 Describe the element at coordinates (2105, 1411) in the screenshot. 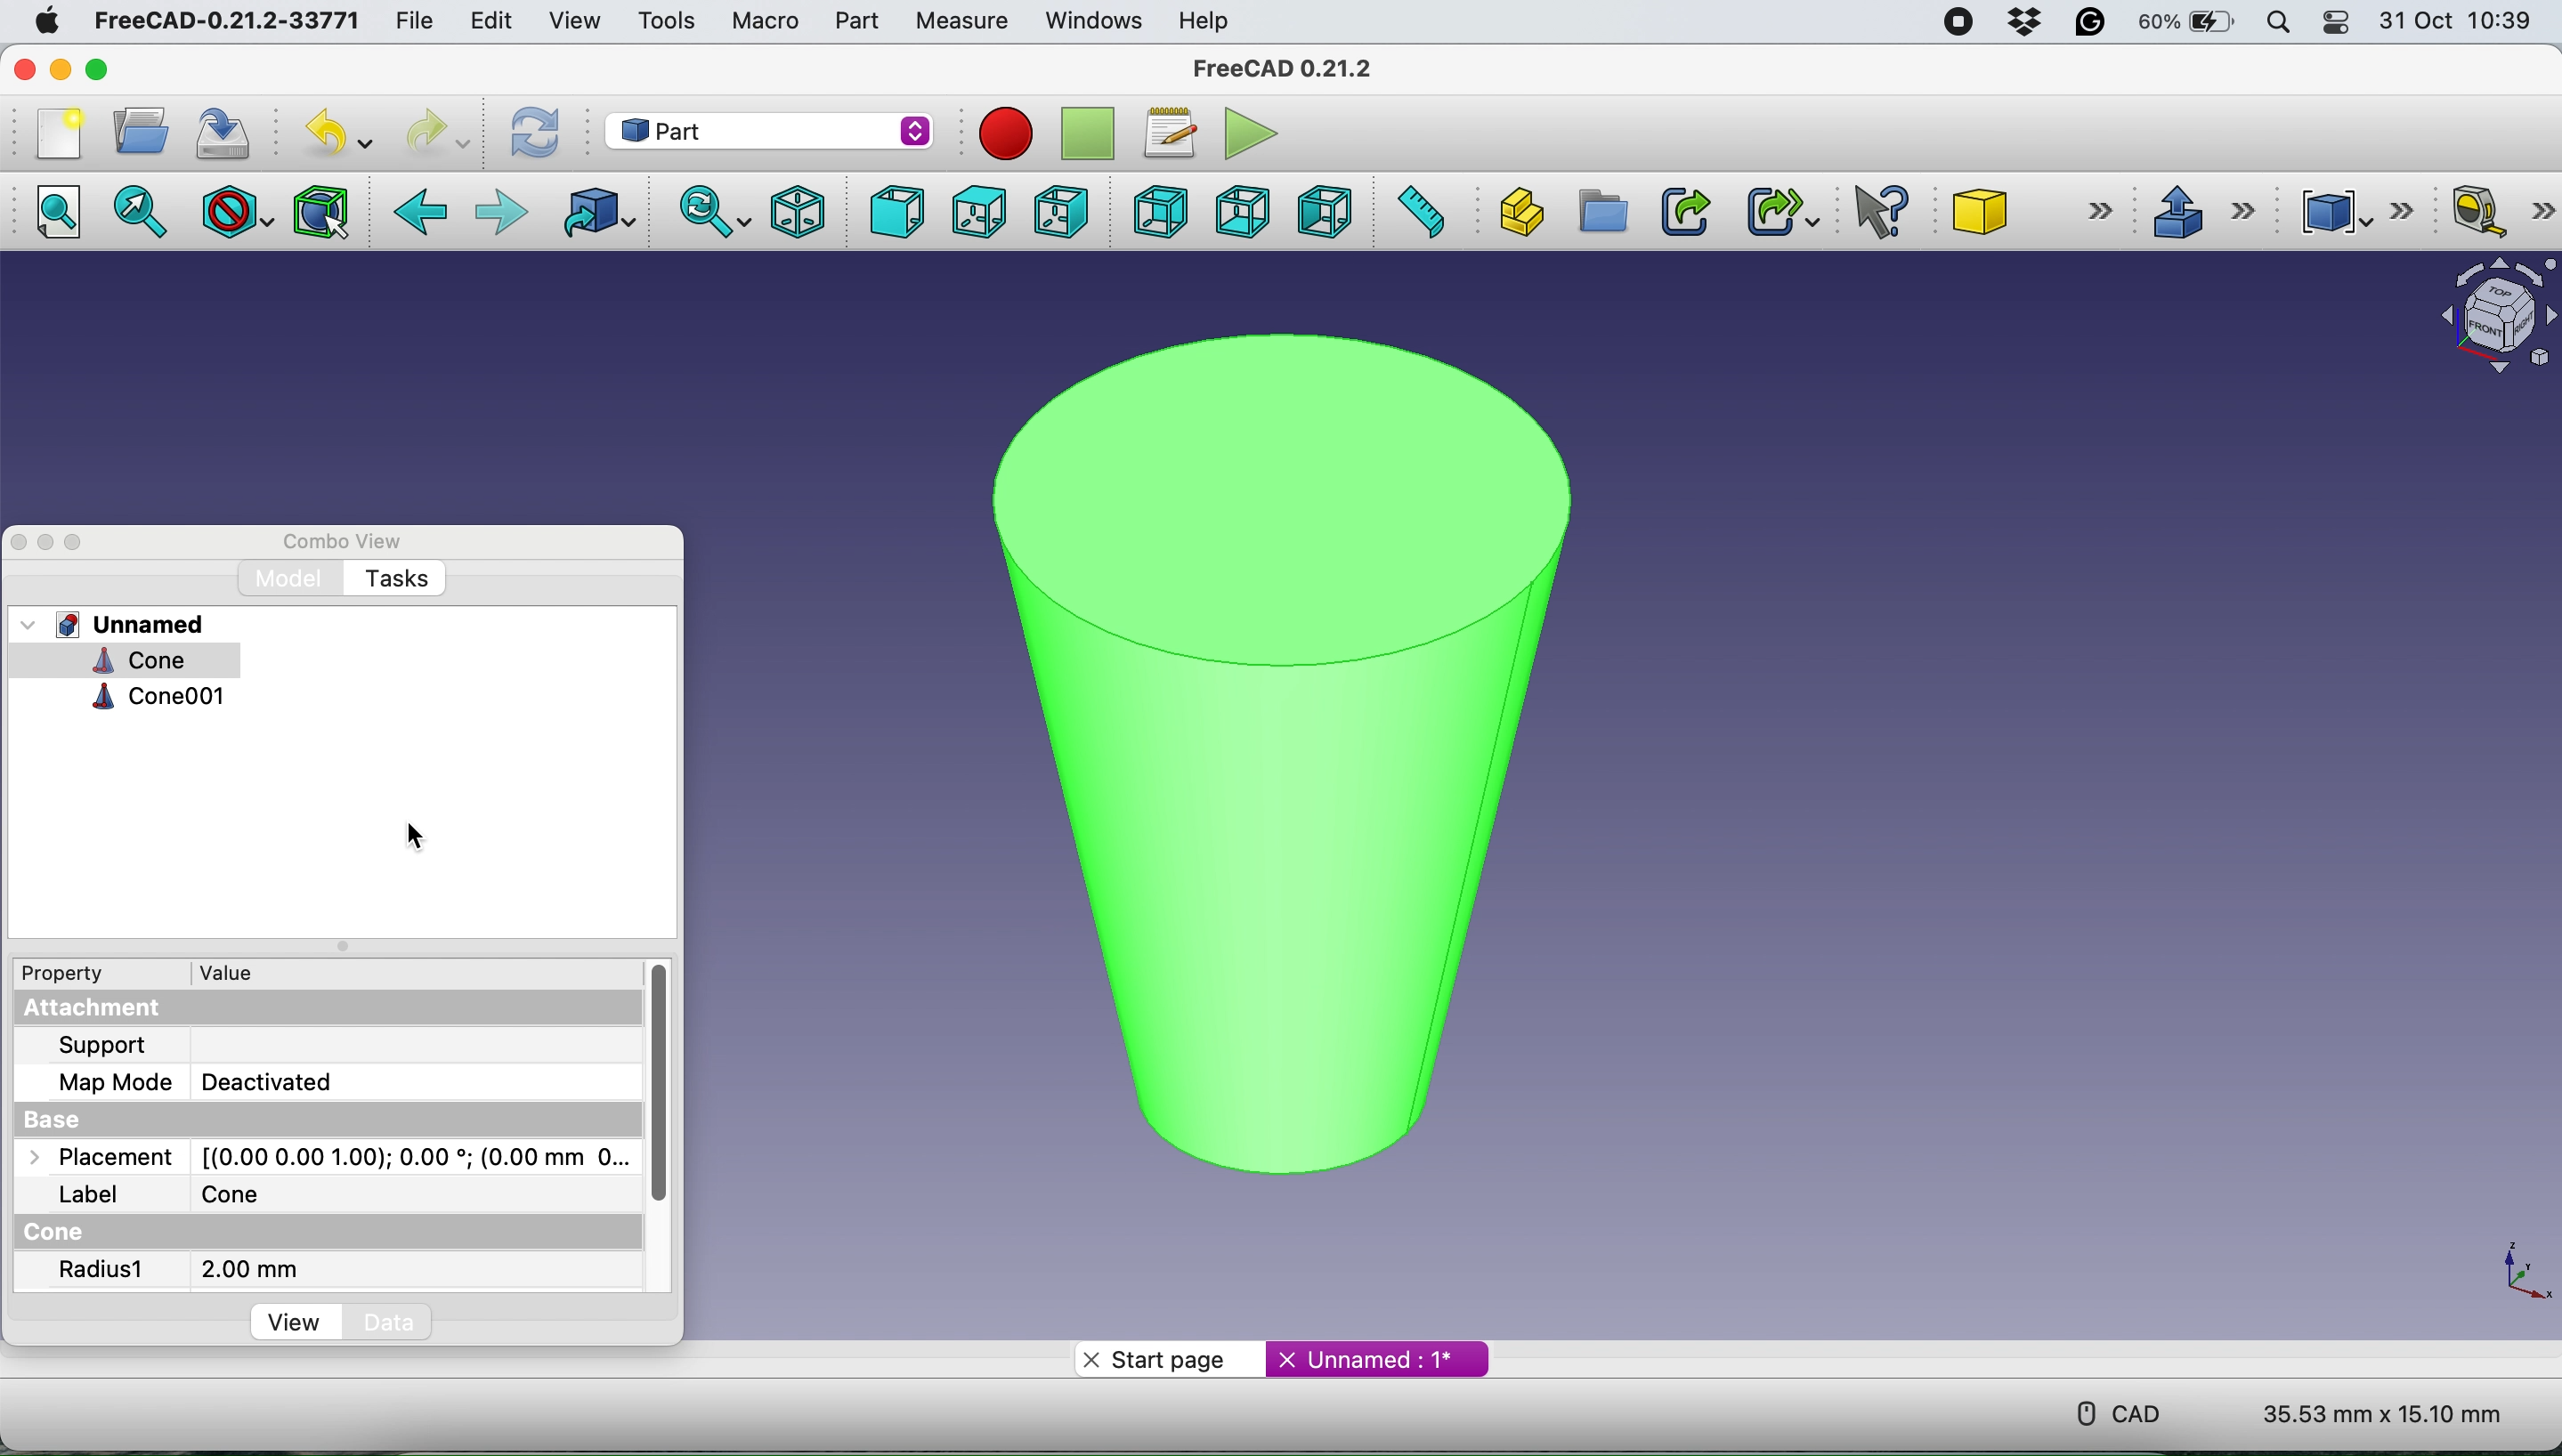

I see `cad` at that location.